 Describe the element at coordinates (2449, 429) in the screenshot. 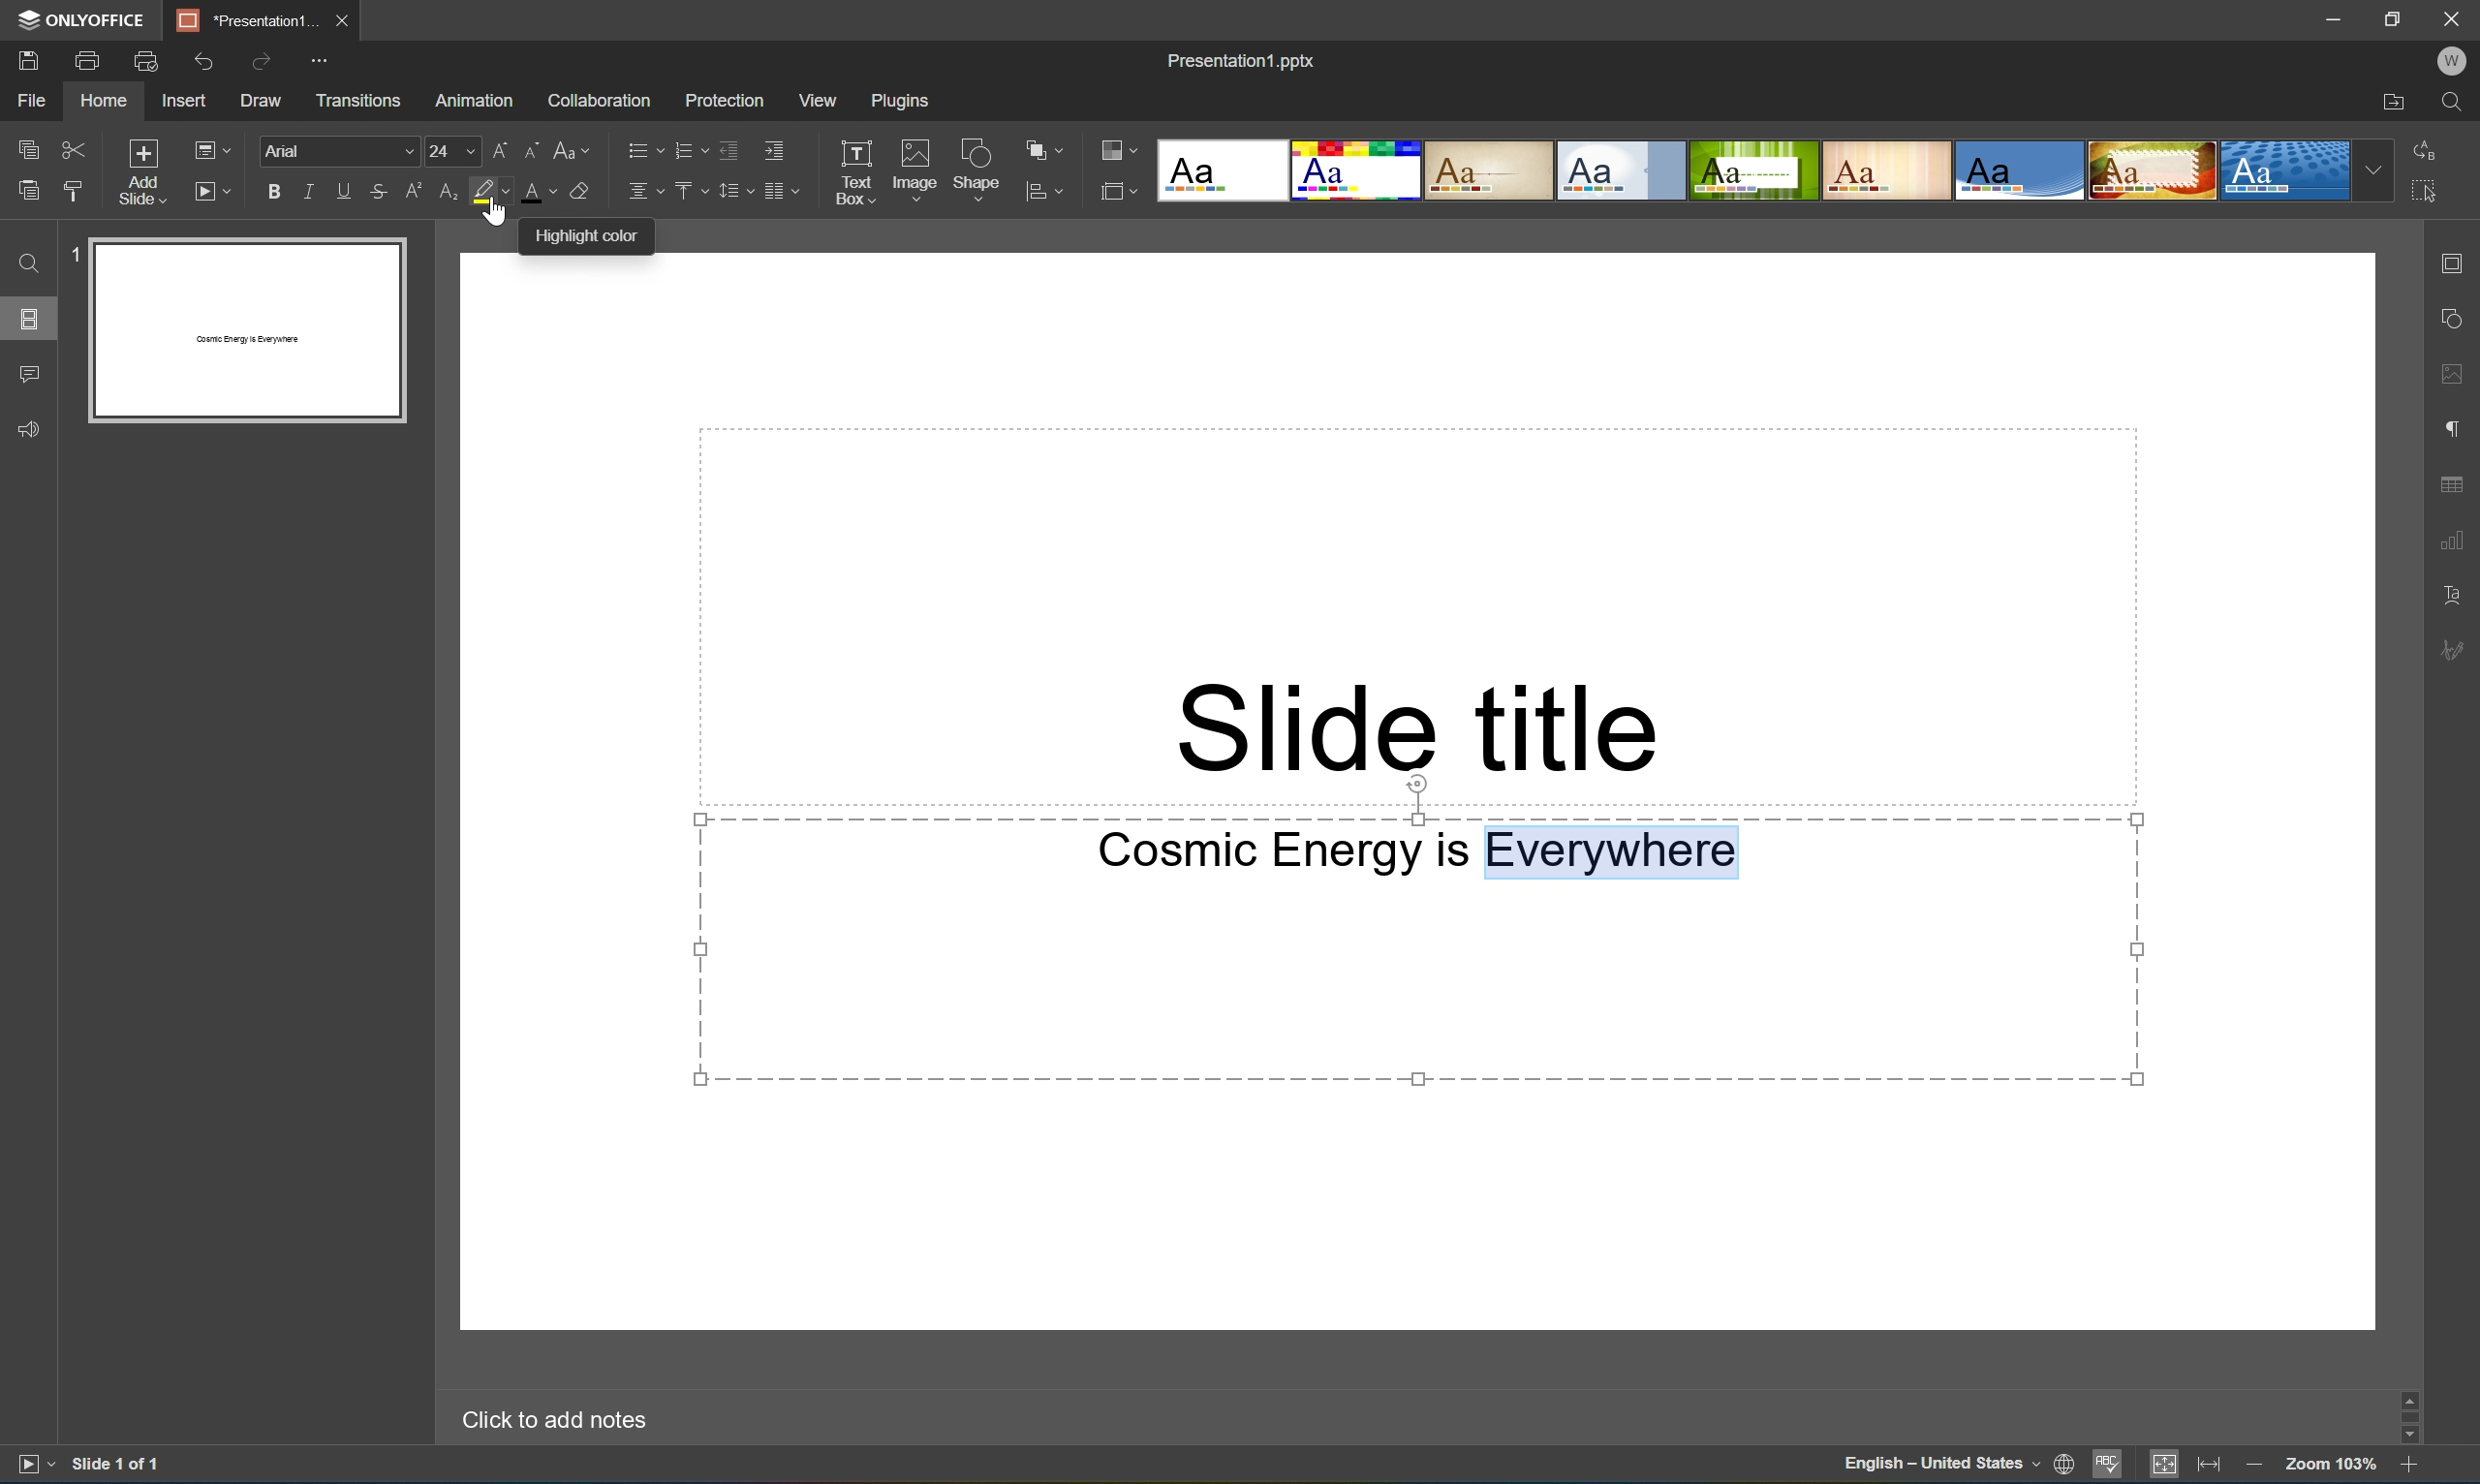

I see `Paragraph settings` at that location.